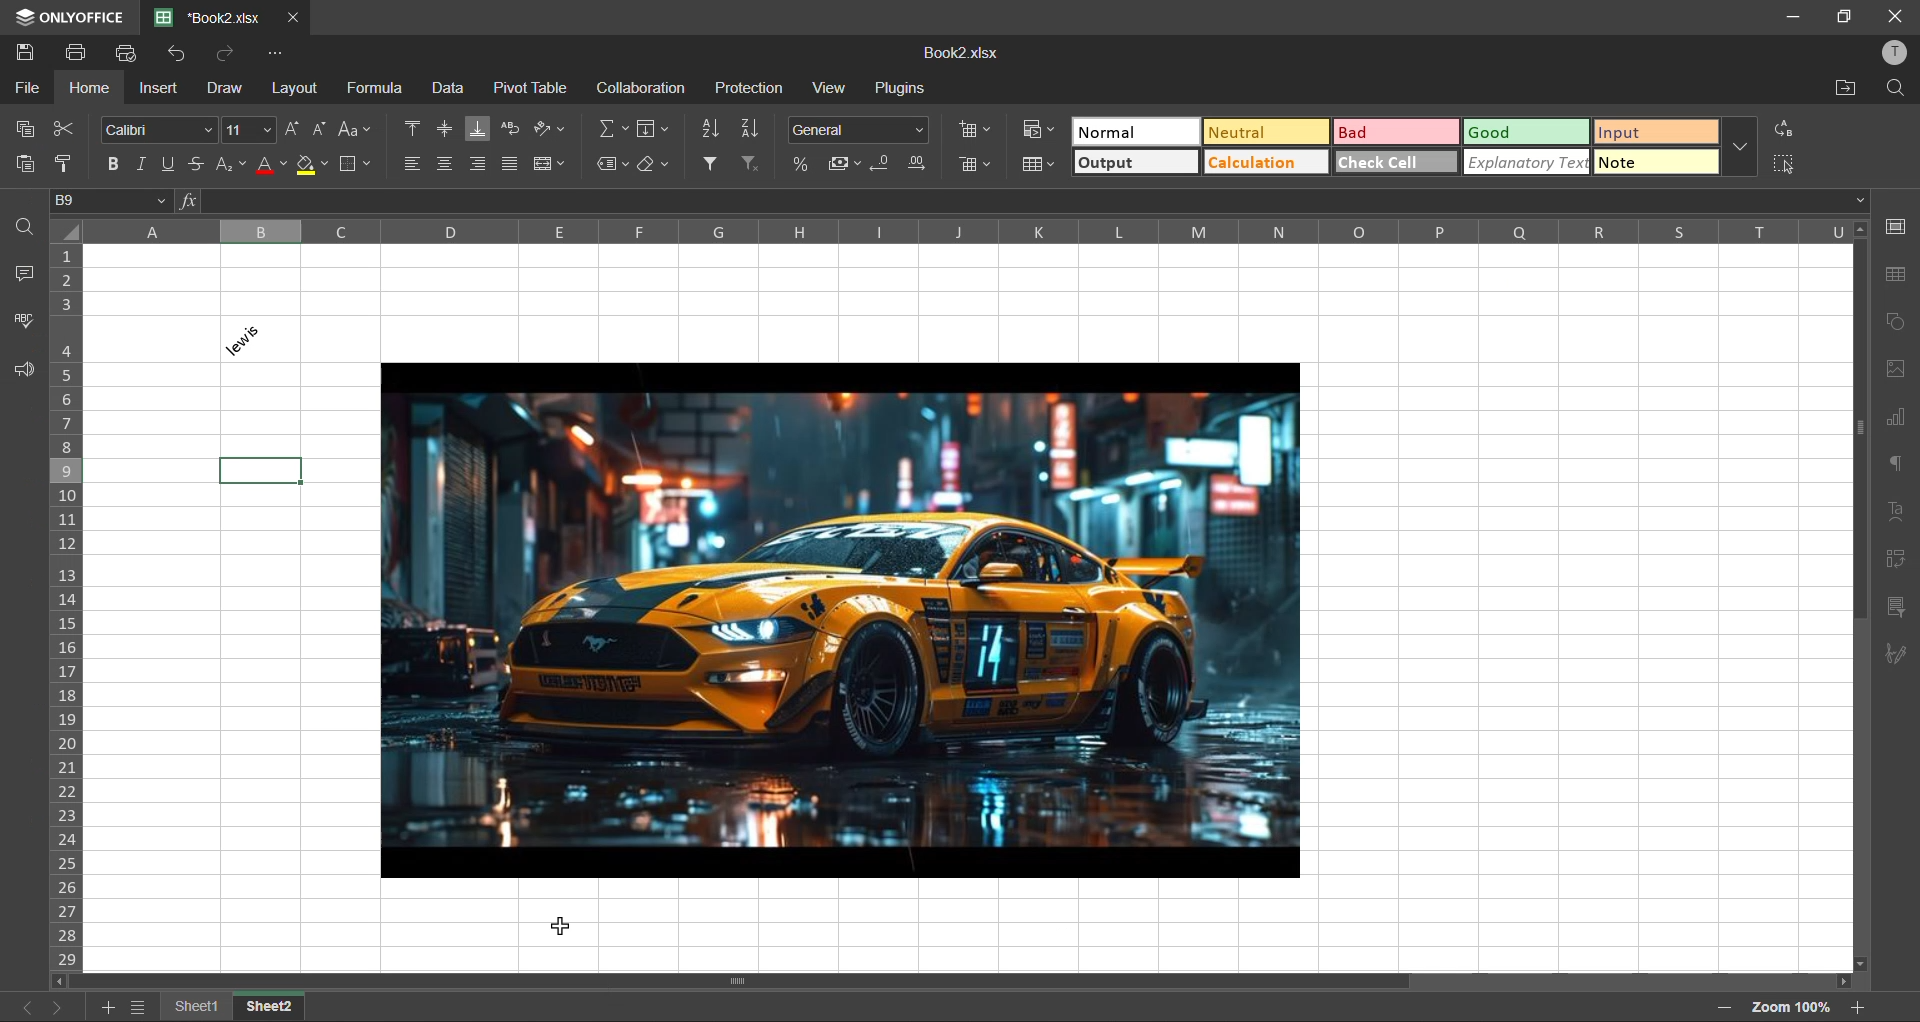 Image resolution: width=1920 pixels, height=1022 pixels. Describe the element at coordinates (61, 128) in the screenshot. I see `cut` at that location.